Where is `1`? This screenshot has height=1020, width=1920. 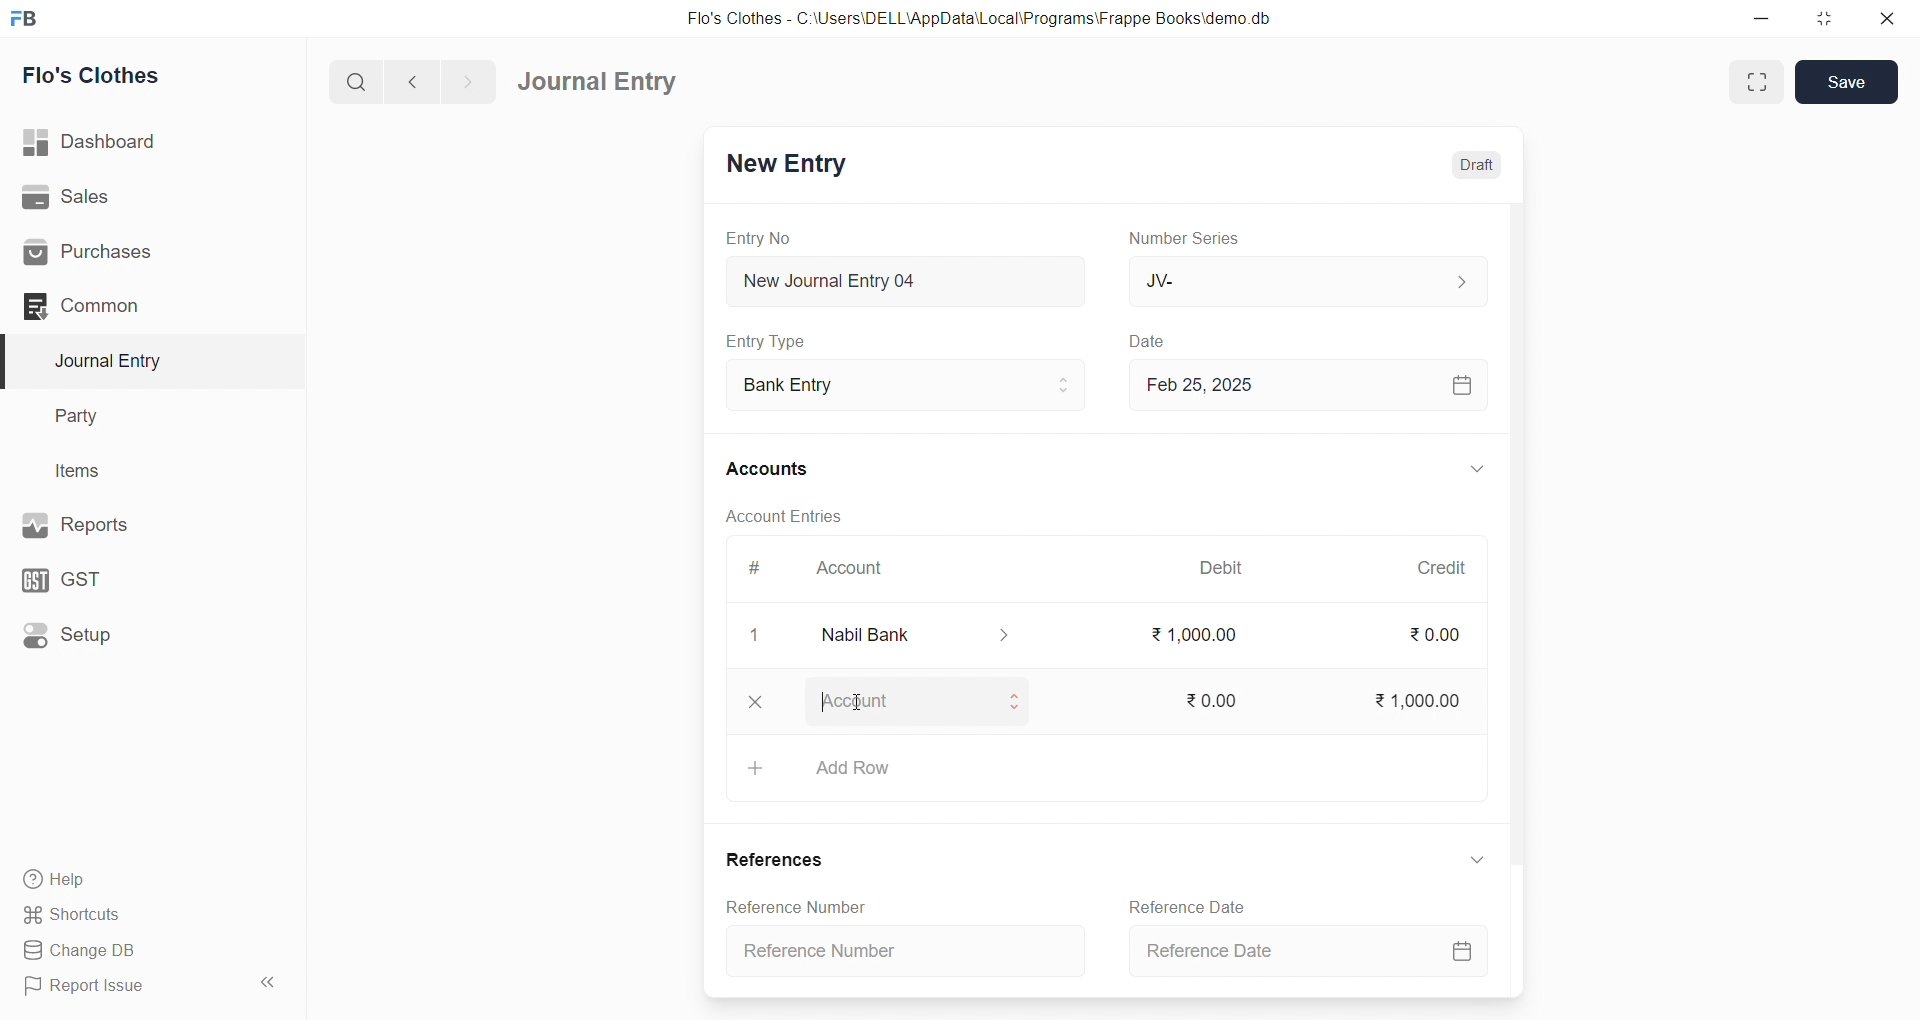 1 is located at coordinates (745, 635).